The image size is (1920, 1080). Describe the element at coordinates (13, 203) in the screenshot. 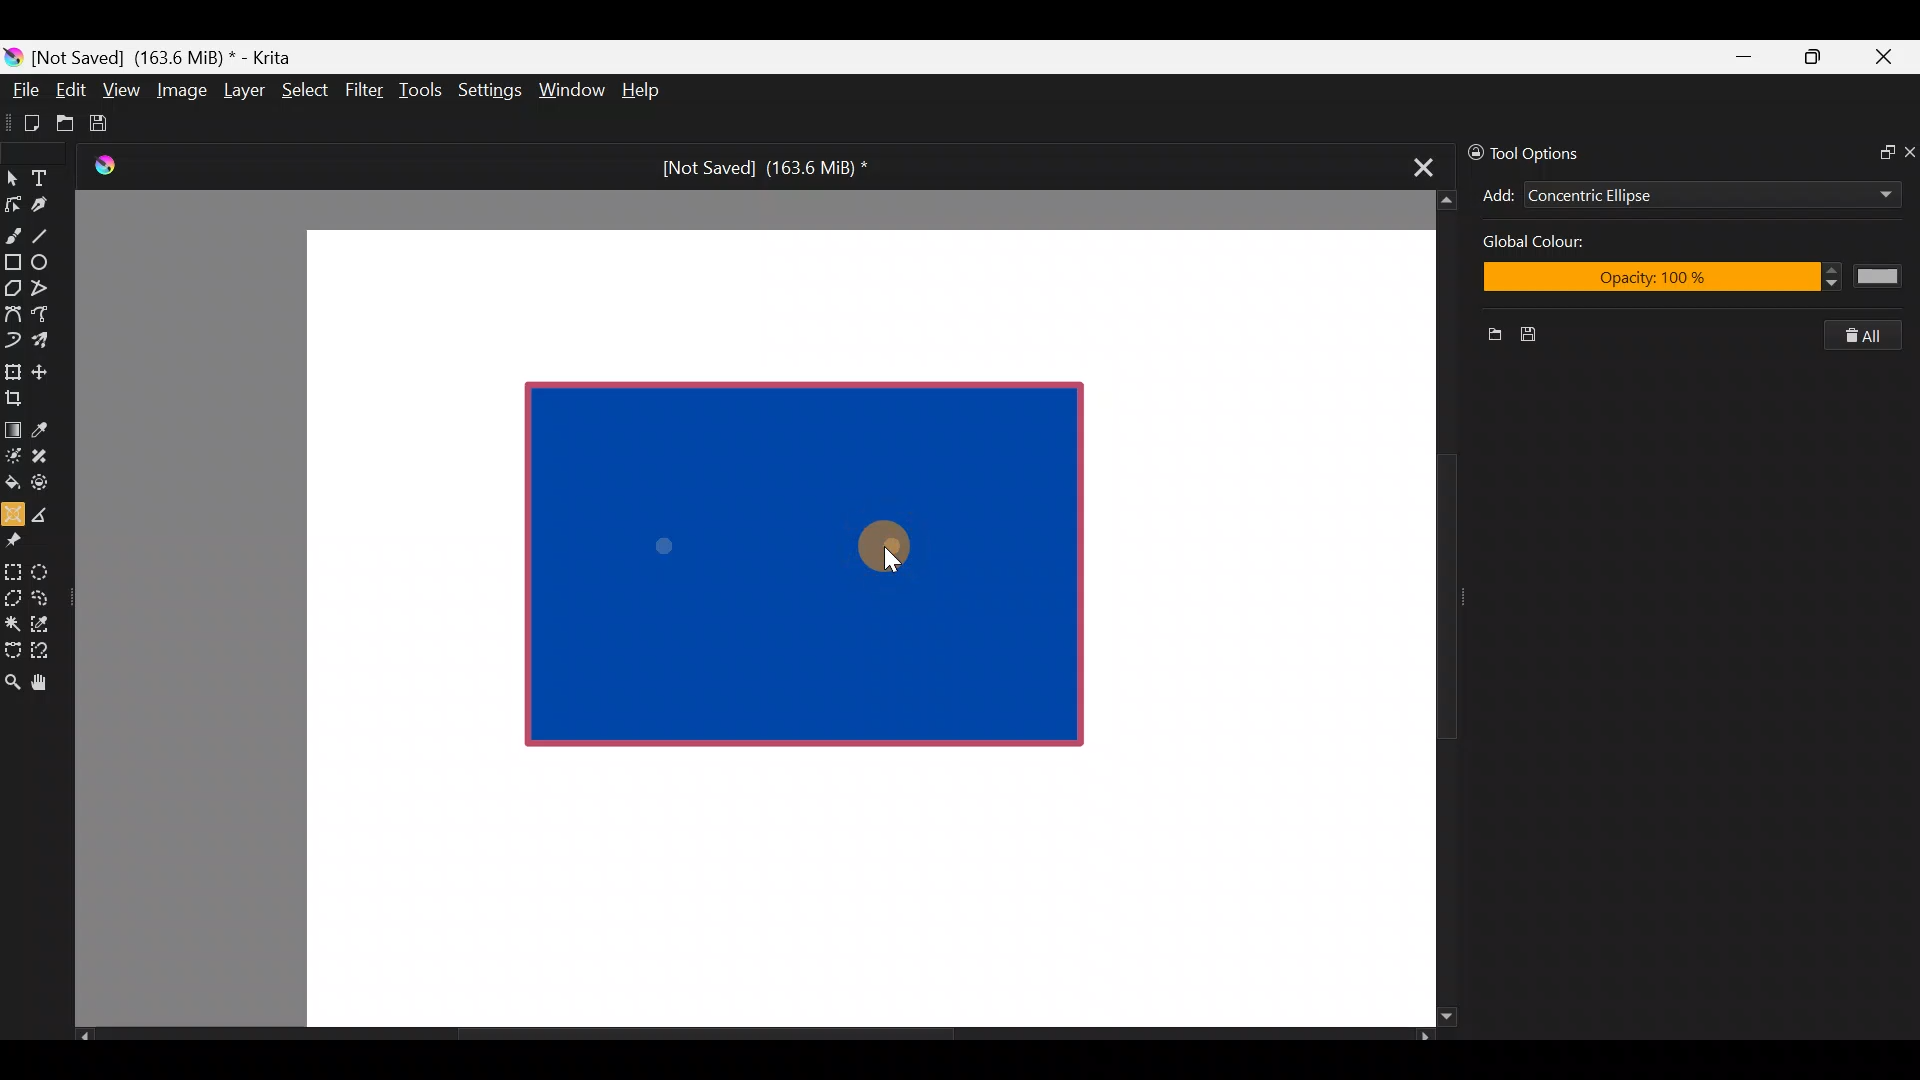

I see `Edit shapes tool` at that location.